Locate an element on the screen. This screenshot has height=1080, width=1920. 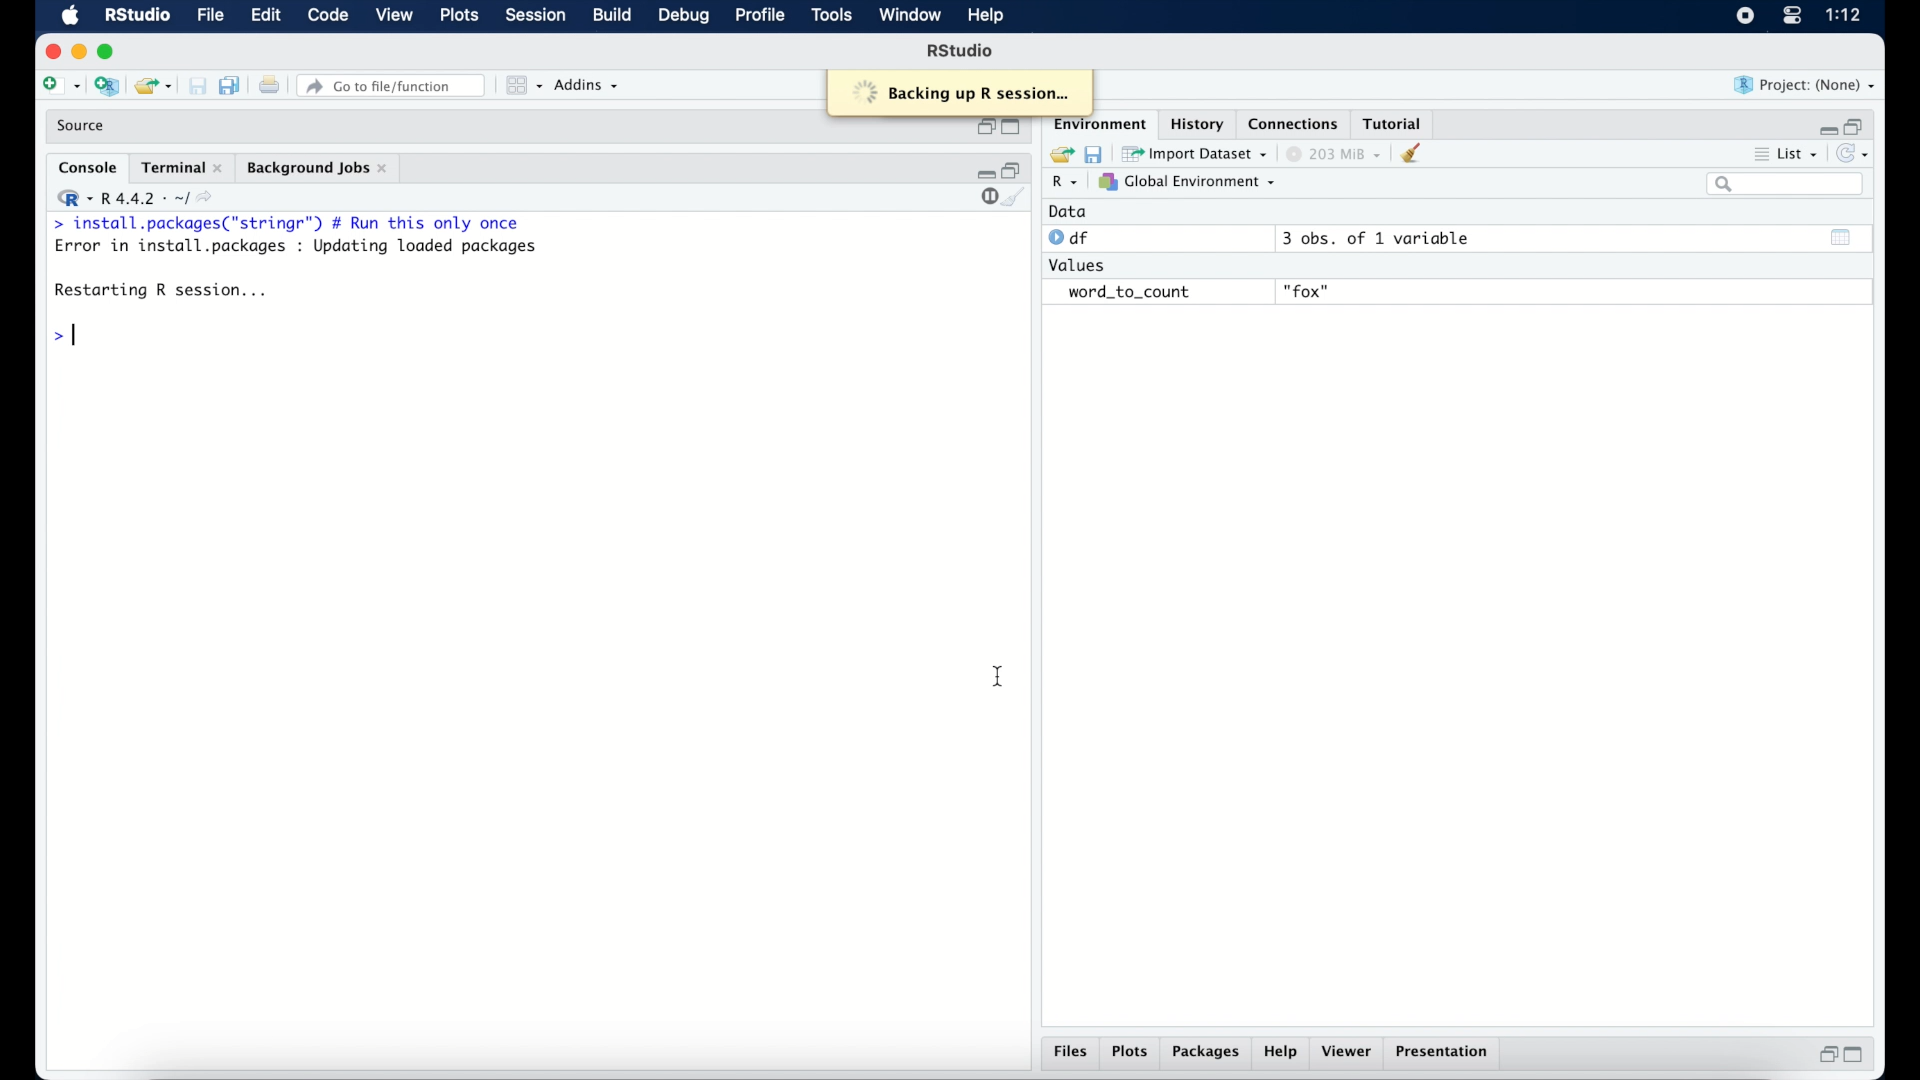
maximize is located at coordinates (1014, 132).